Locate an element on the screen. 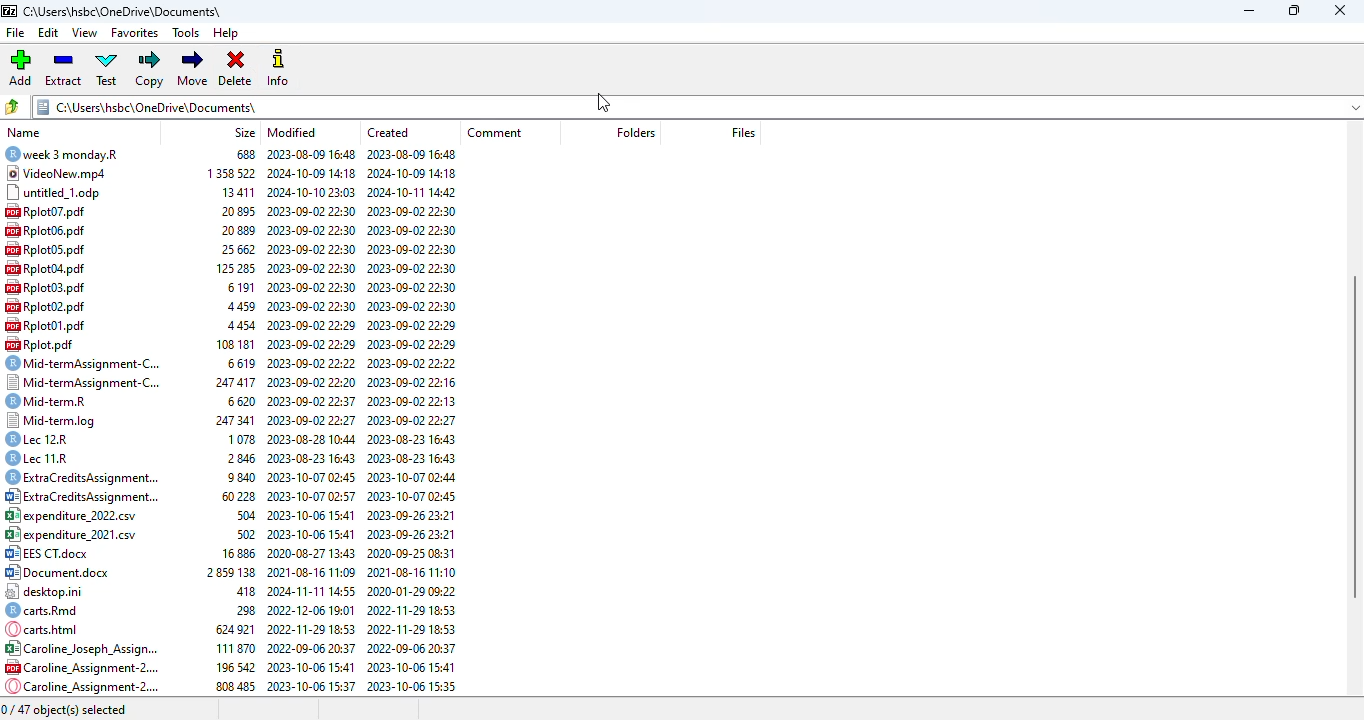 The height and width of the screenshot is (720, 1364). document.docx is located at coordinates (59, 574).